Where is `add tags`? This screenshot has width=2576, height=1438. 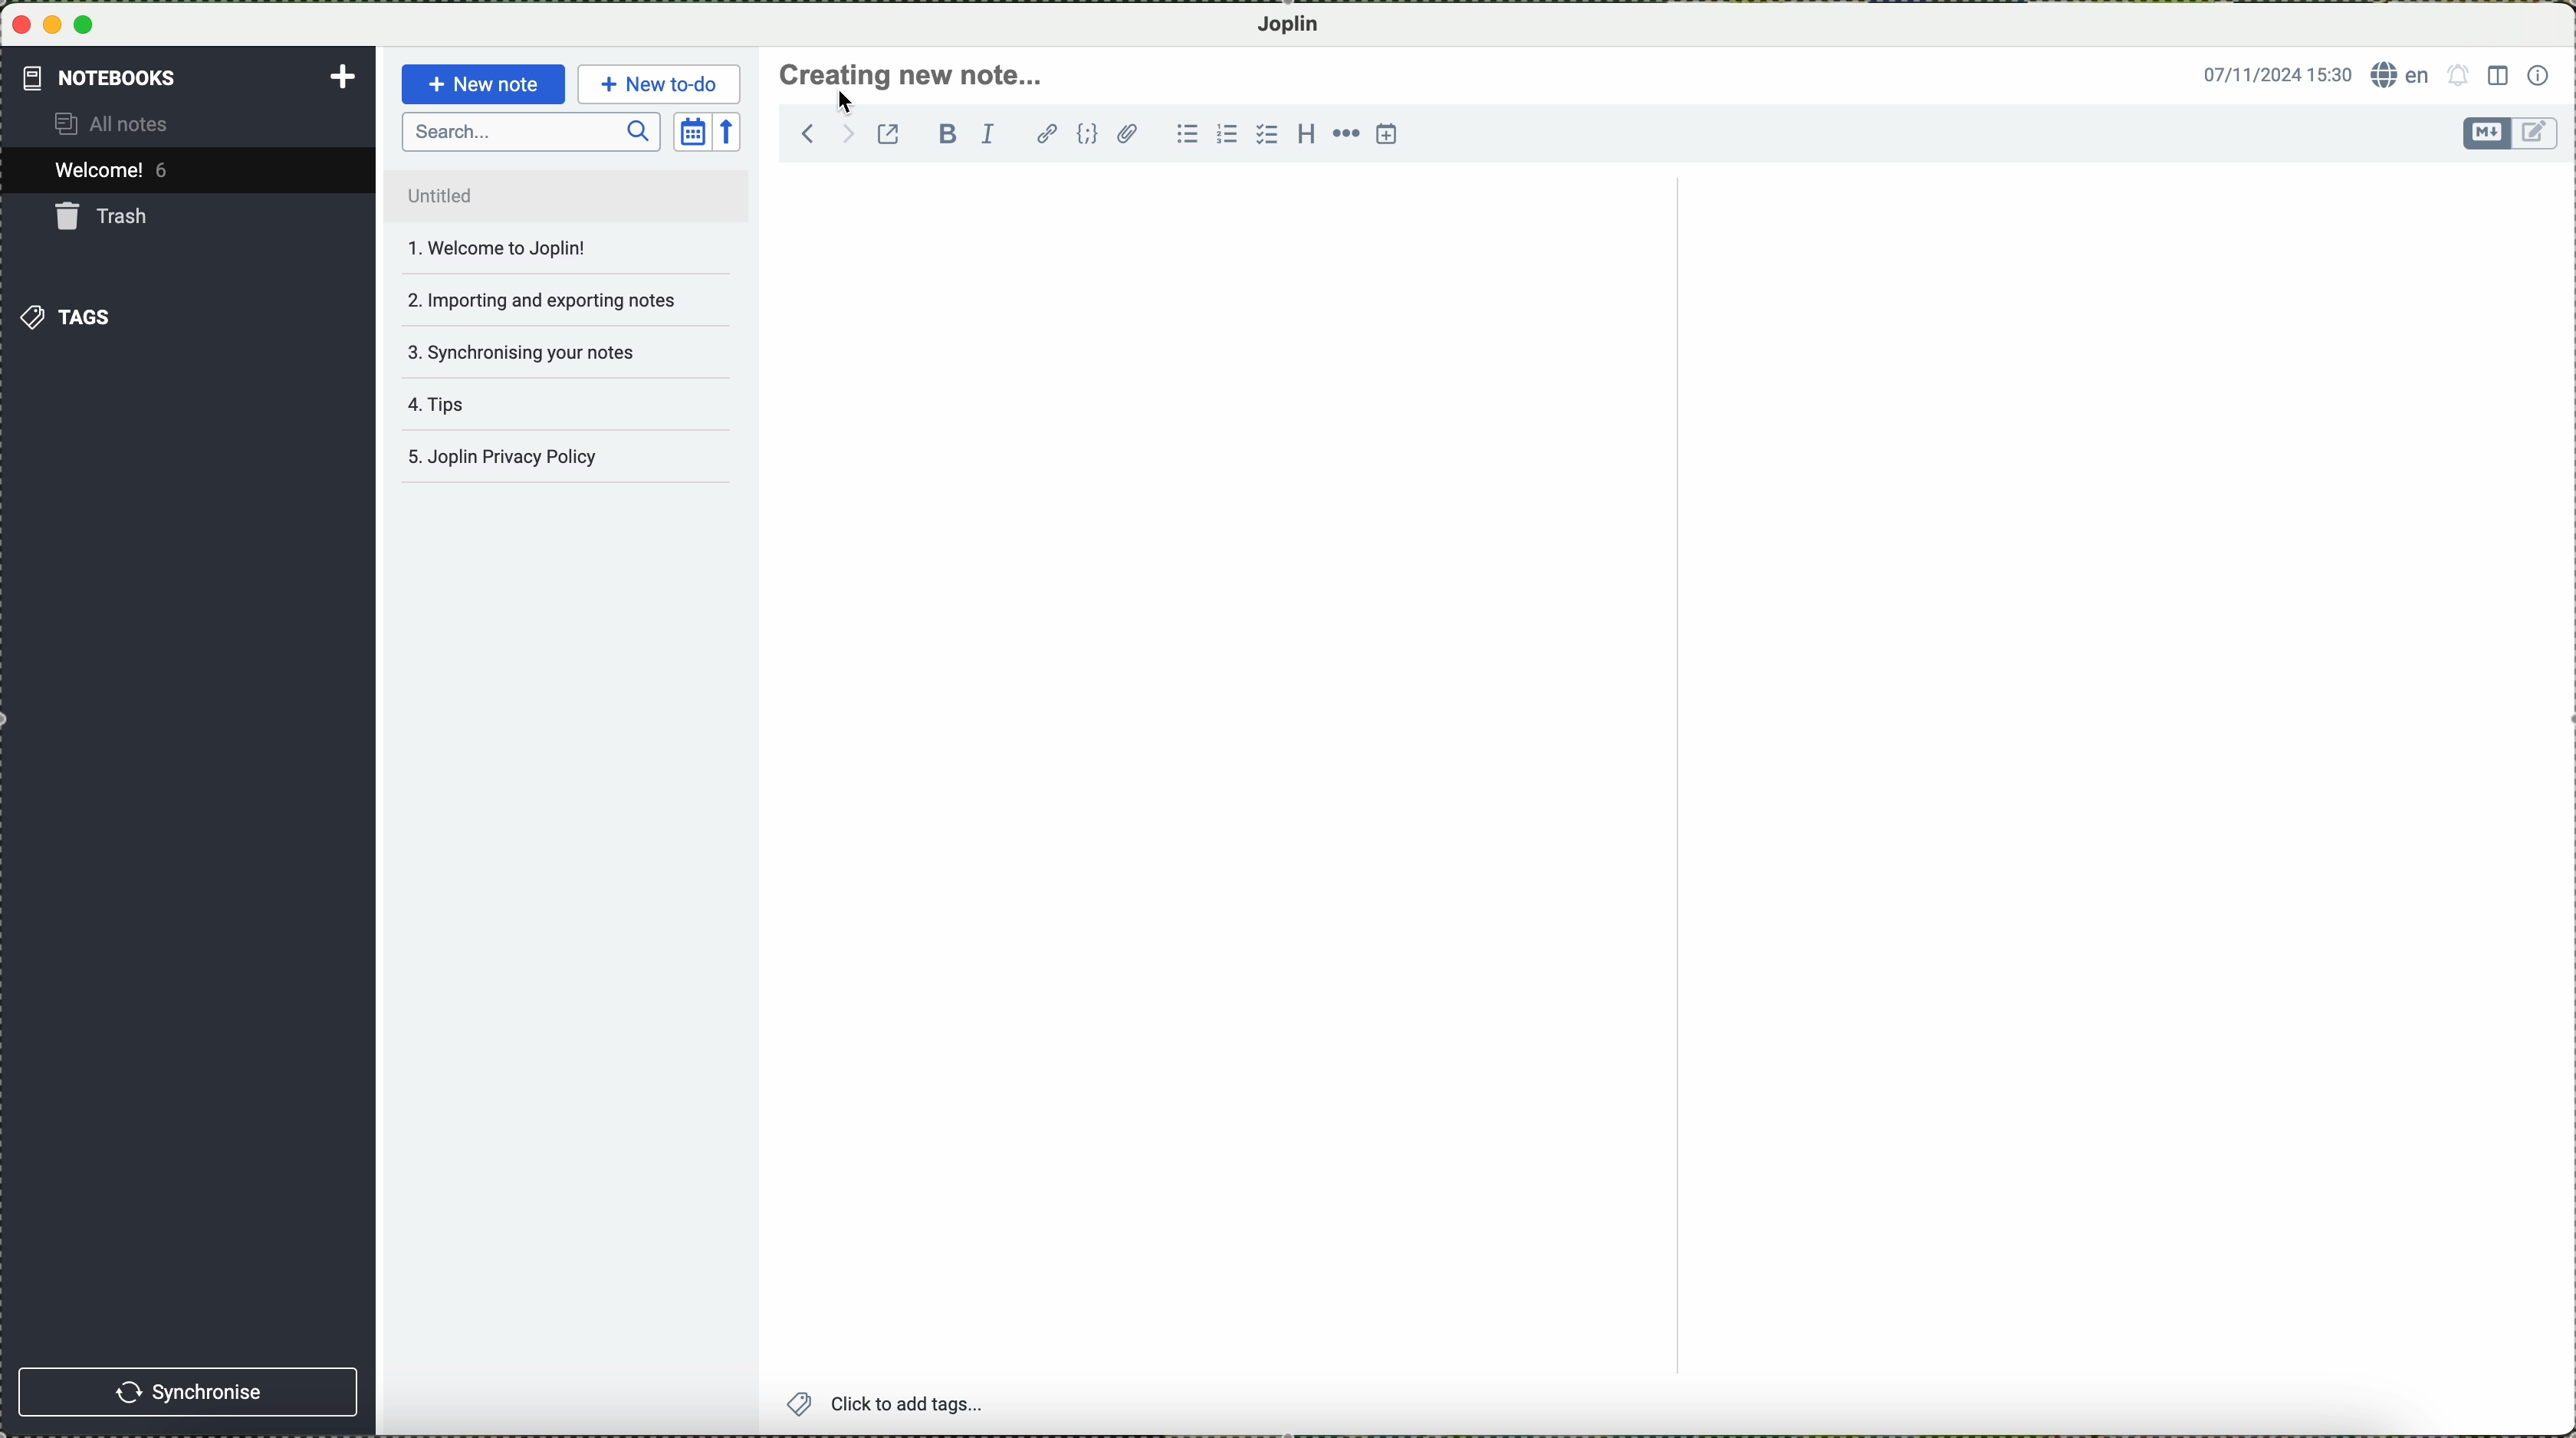
add tags is located at coordinates (884, 1404).